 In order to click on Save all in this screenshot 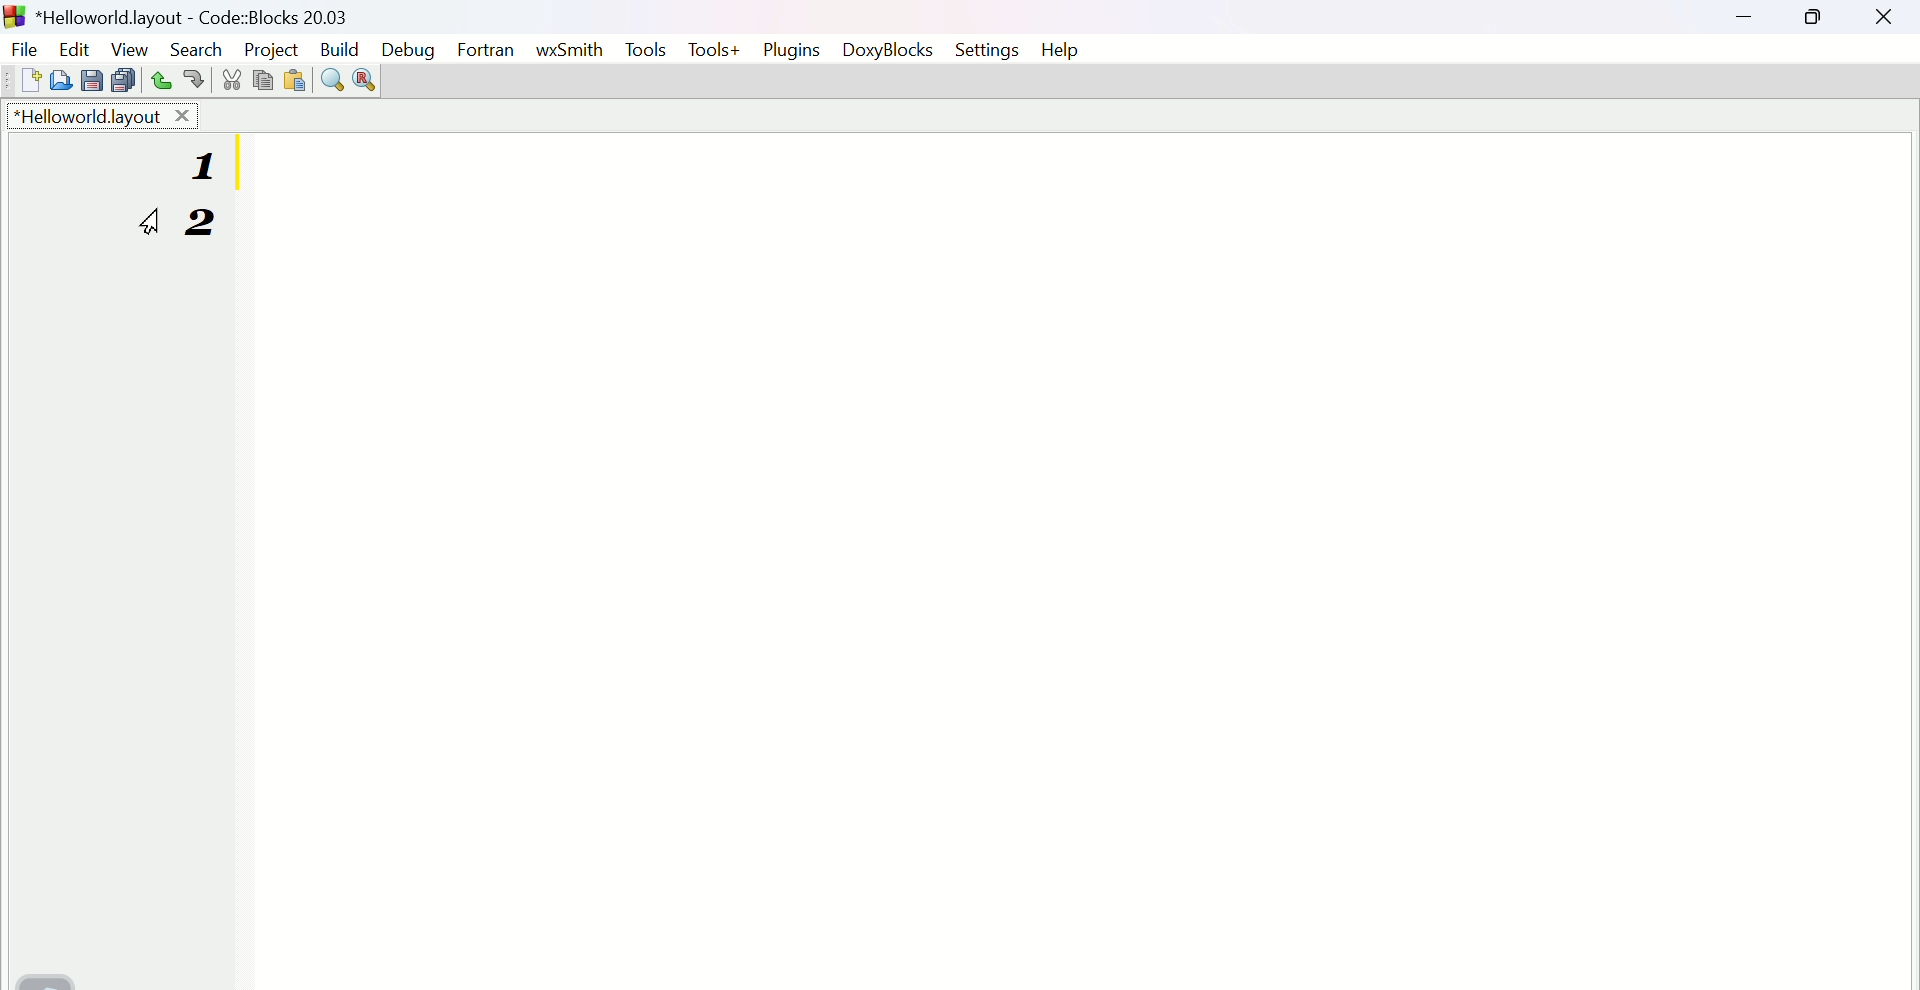, I will do `click(121, 80)`.